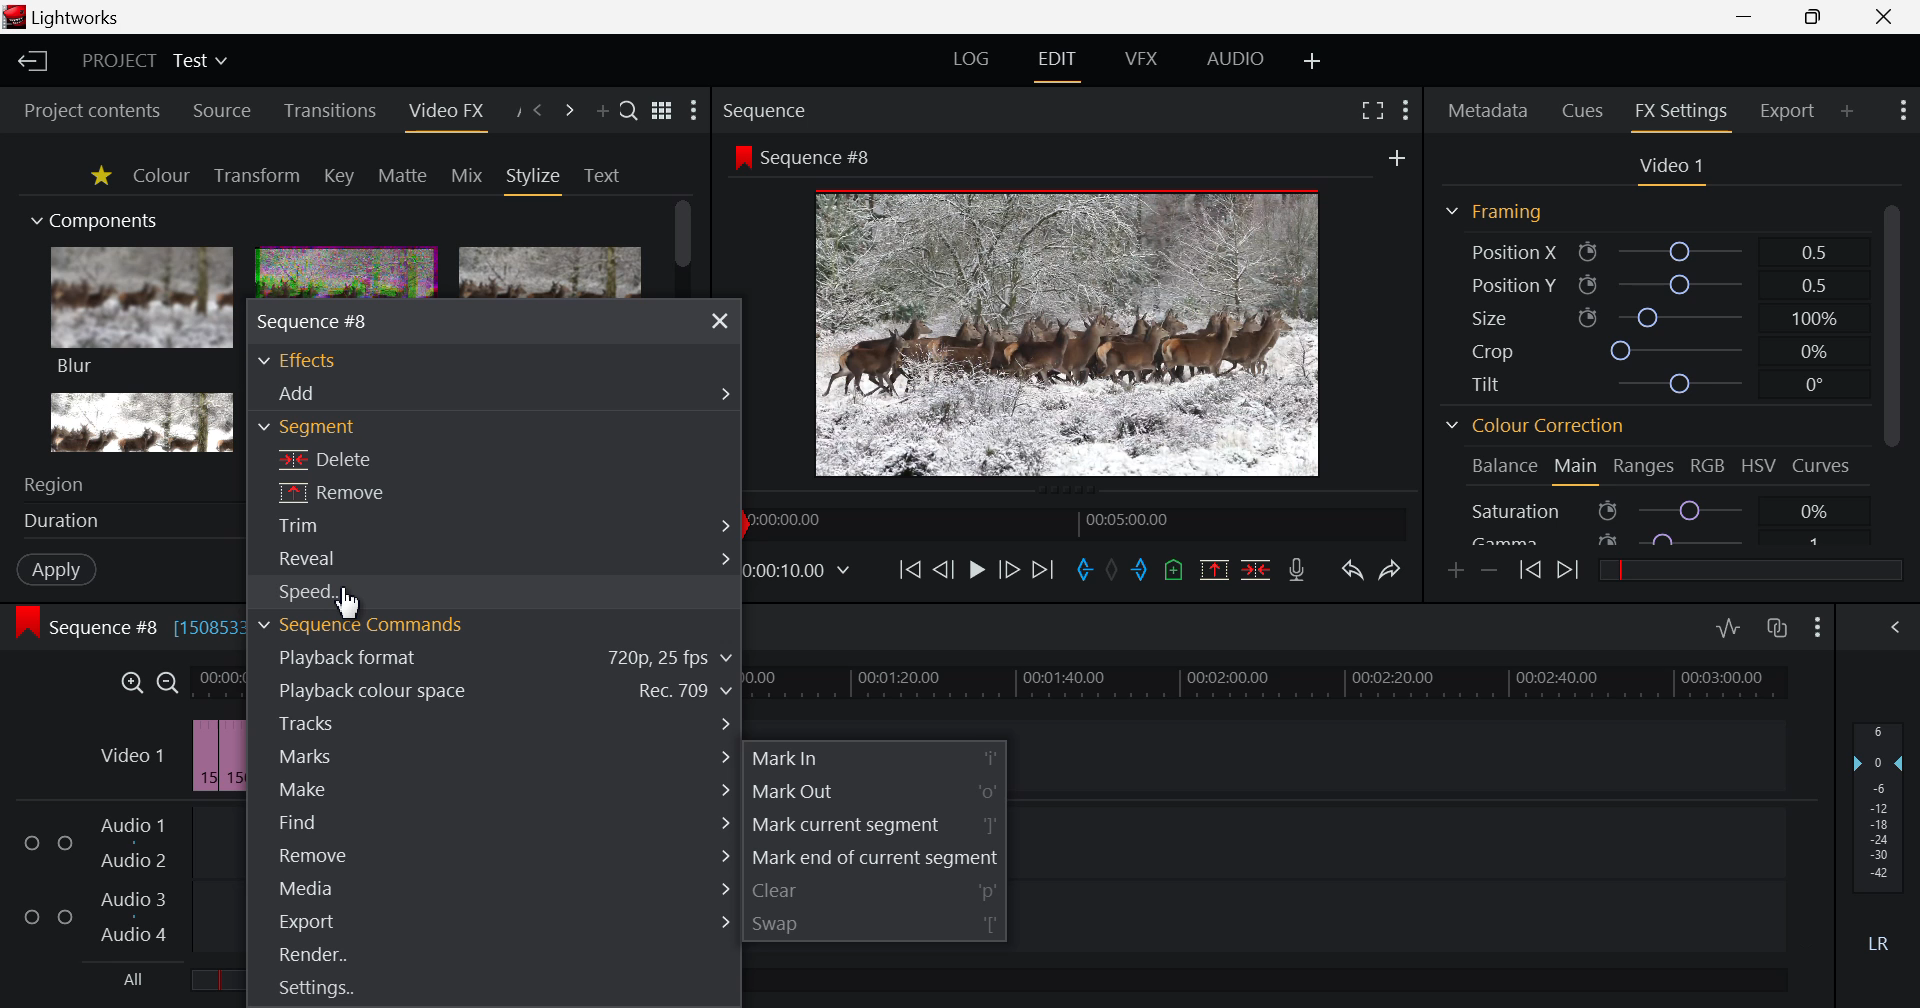 This screenshot has height=1008, width=1920. I want to click on Remove keyframe, so click(1490, 570).